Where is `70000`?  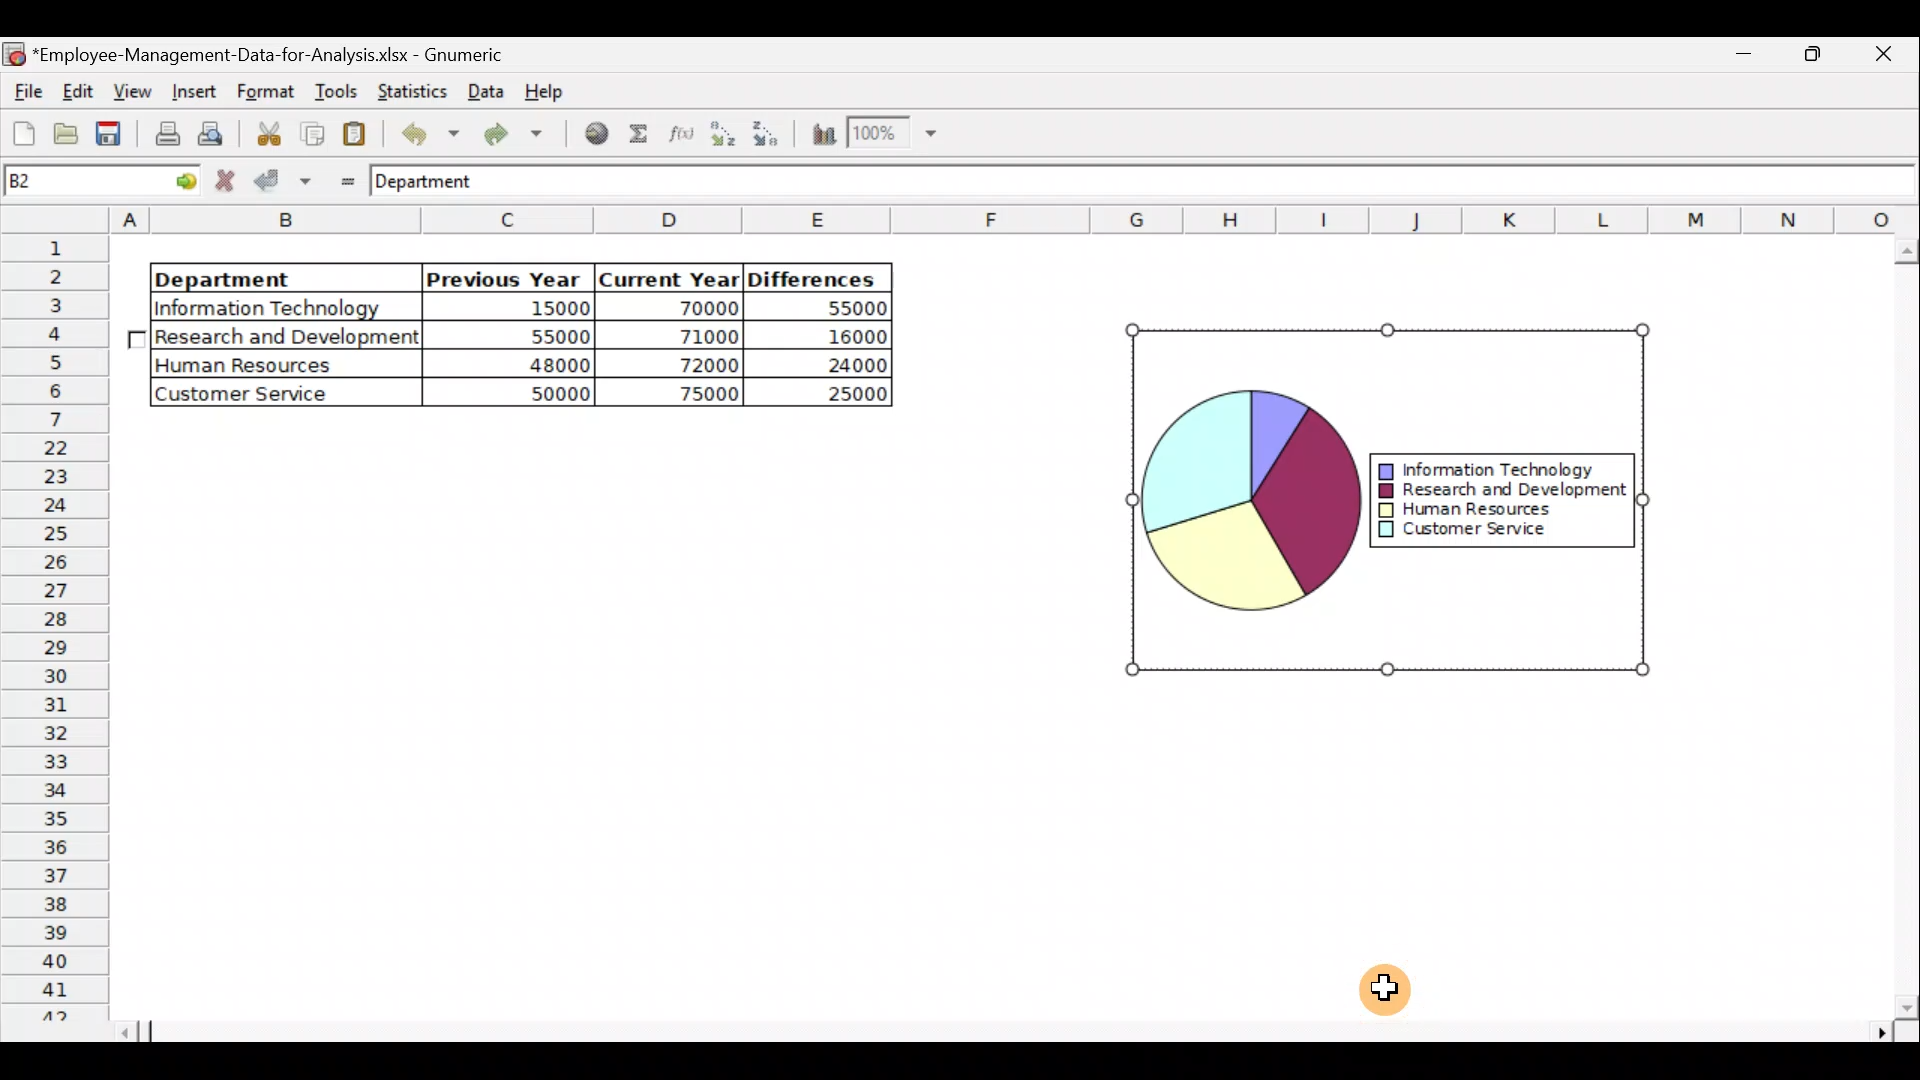
70000 is located at coordinates (689, 307).